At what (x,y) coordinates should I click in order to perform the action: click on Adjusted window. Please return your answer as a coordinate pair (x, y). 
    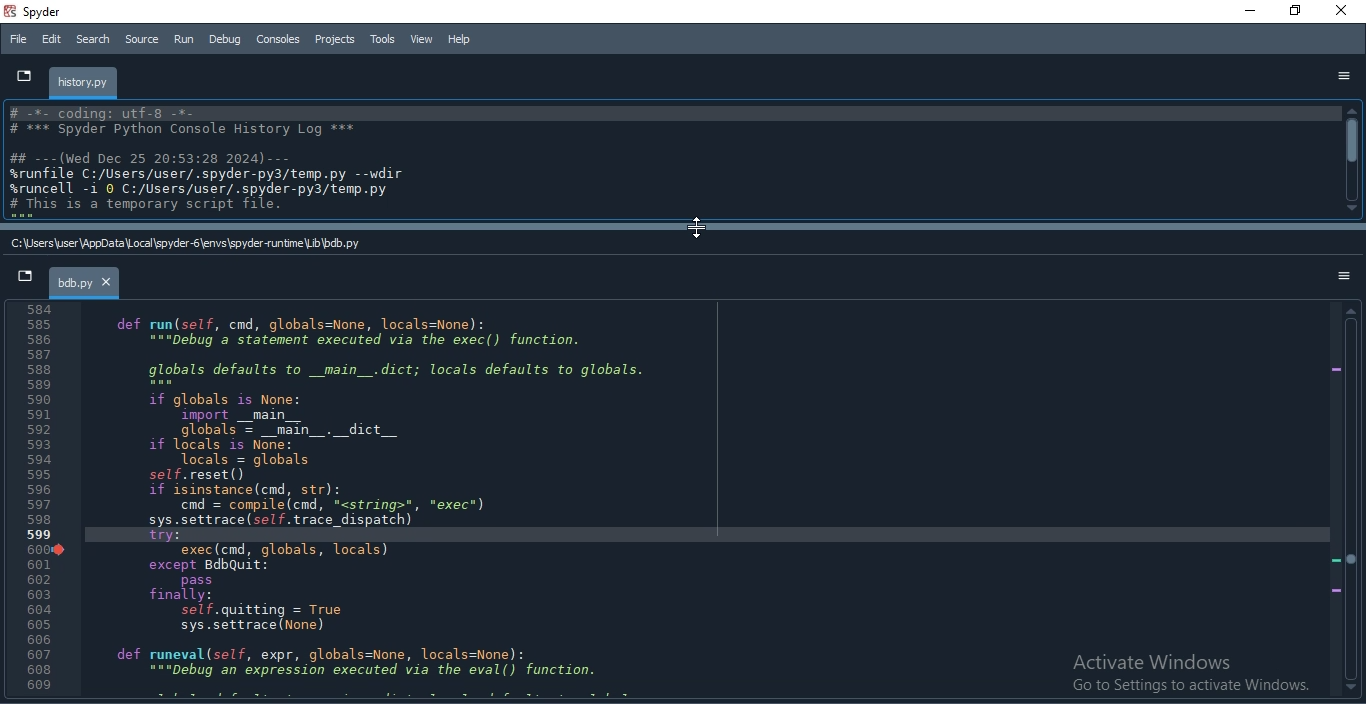
    Looking at the image, I should click on (670, 161).